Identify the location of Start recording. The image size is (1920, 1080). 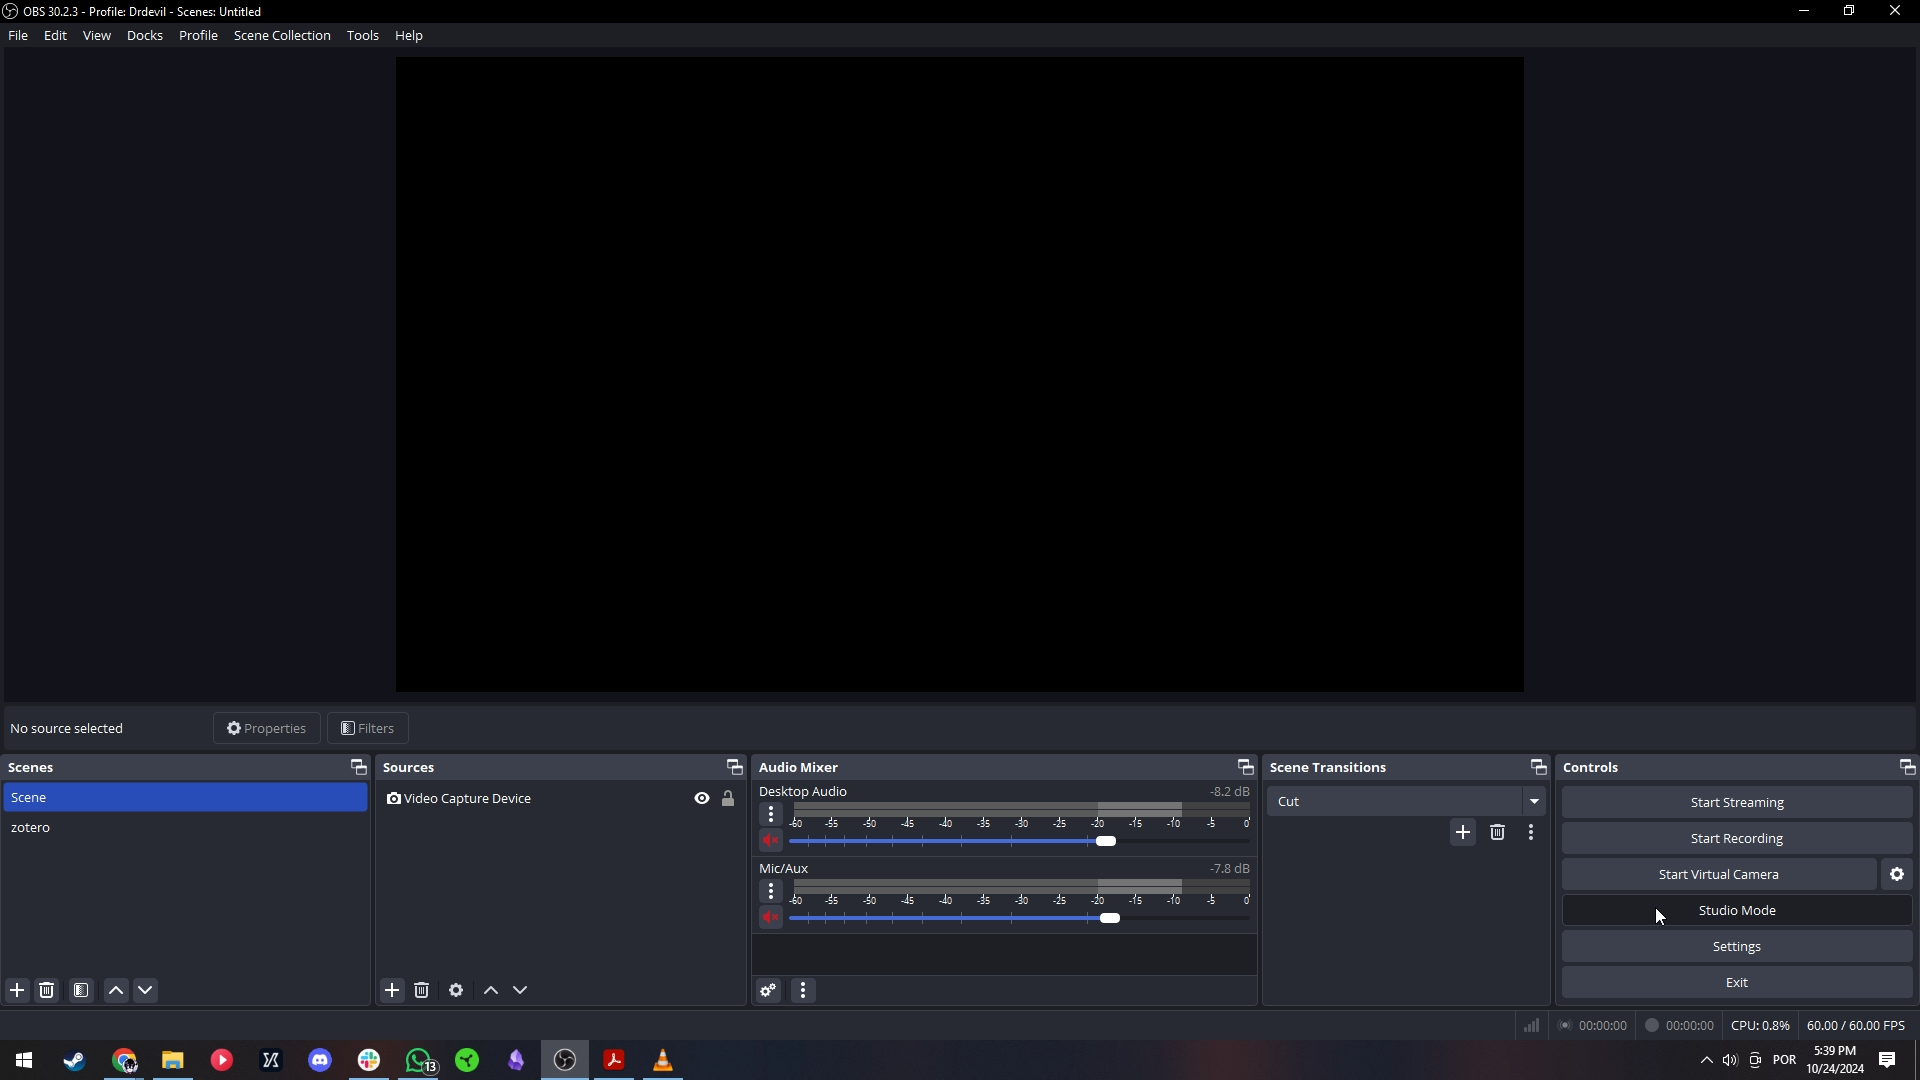
(1740, 838).